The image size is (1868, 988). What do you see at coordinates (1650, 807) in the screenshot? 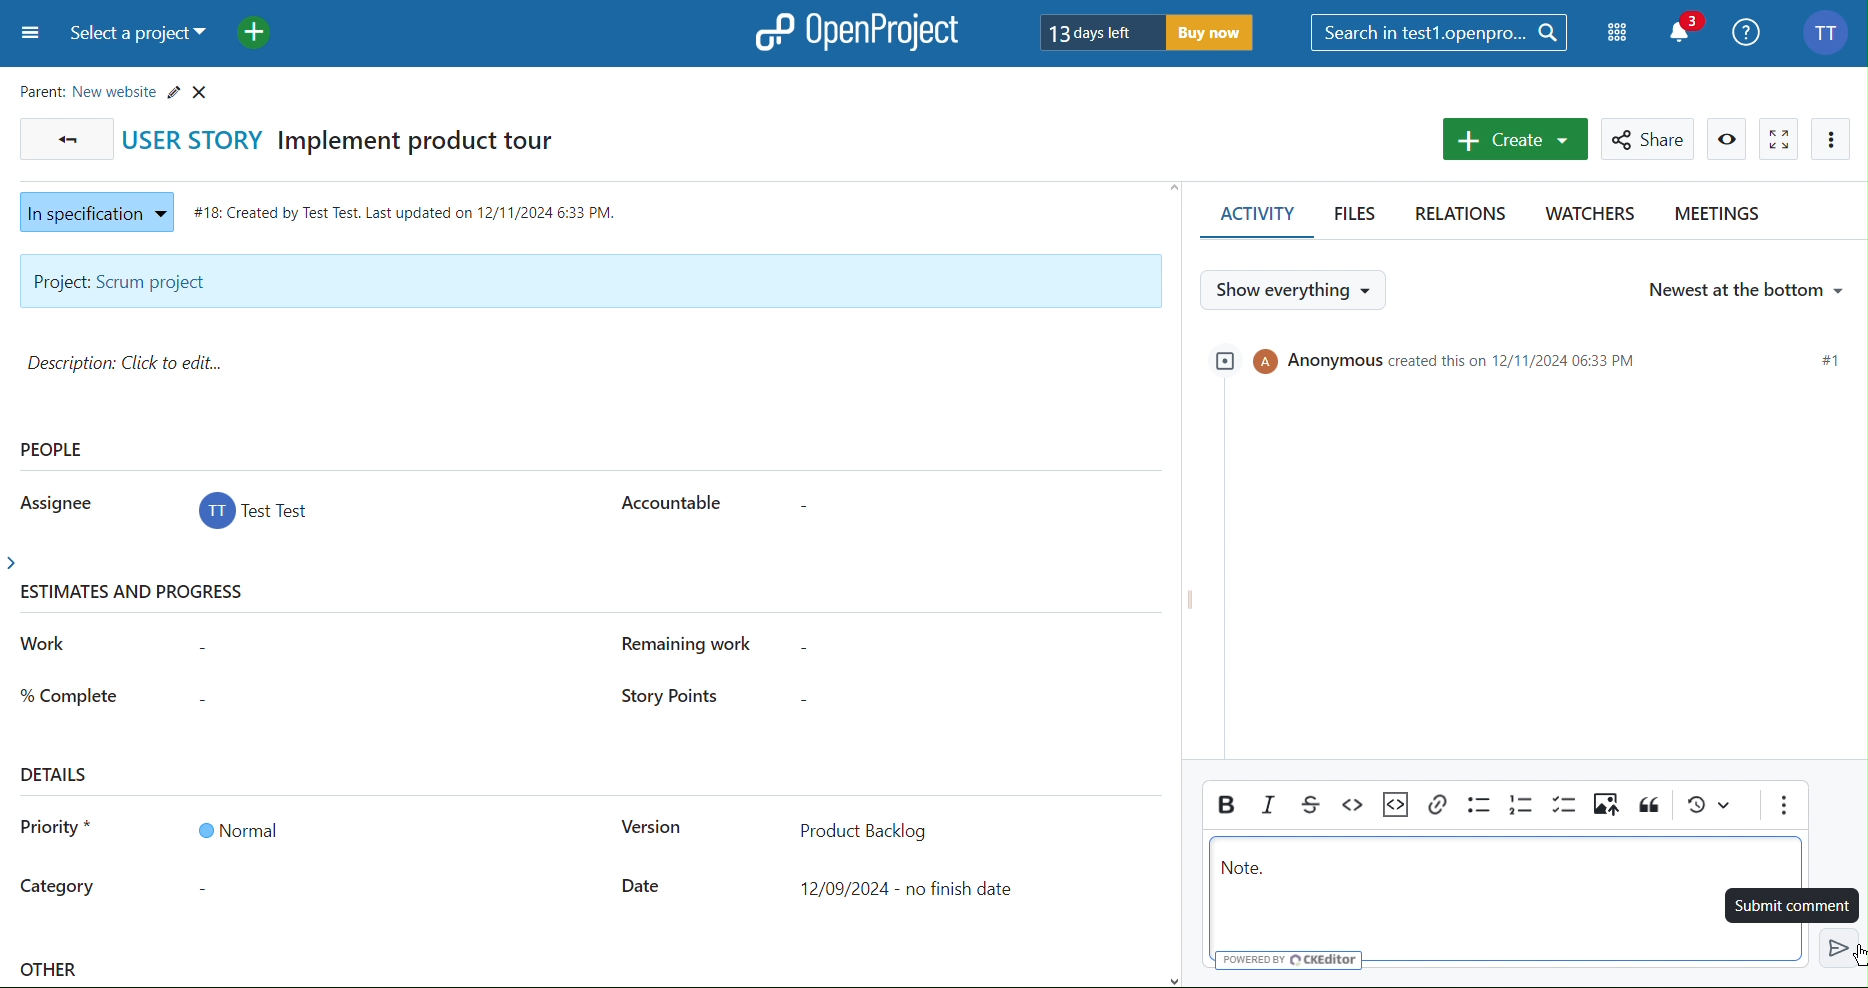
I see `Insert Quote` at bounding box center [1650, 807].